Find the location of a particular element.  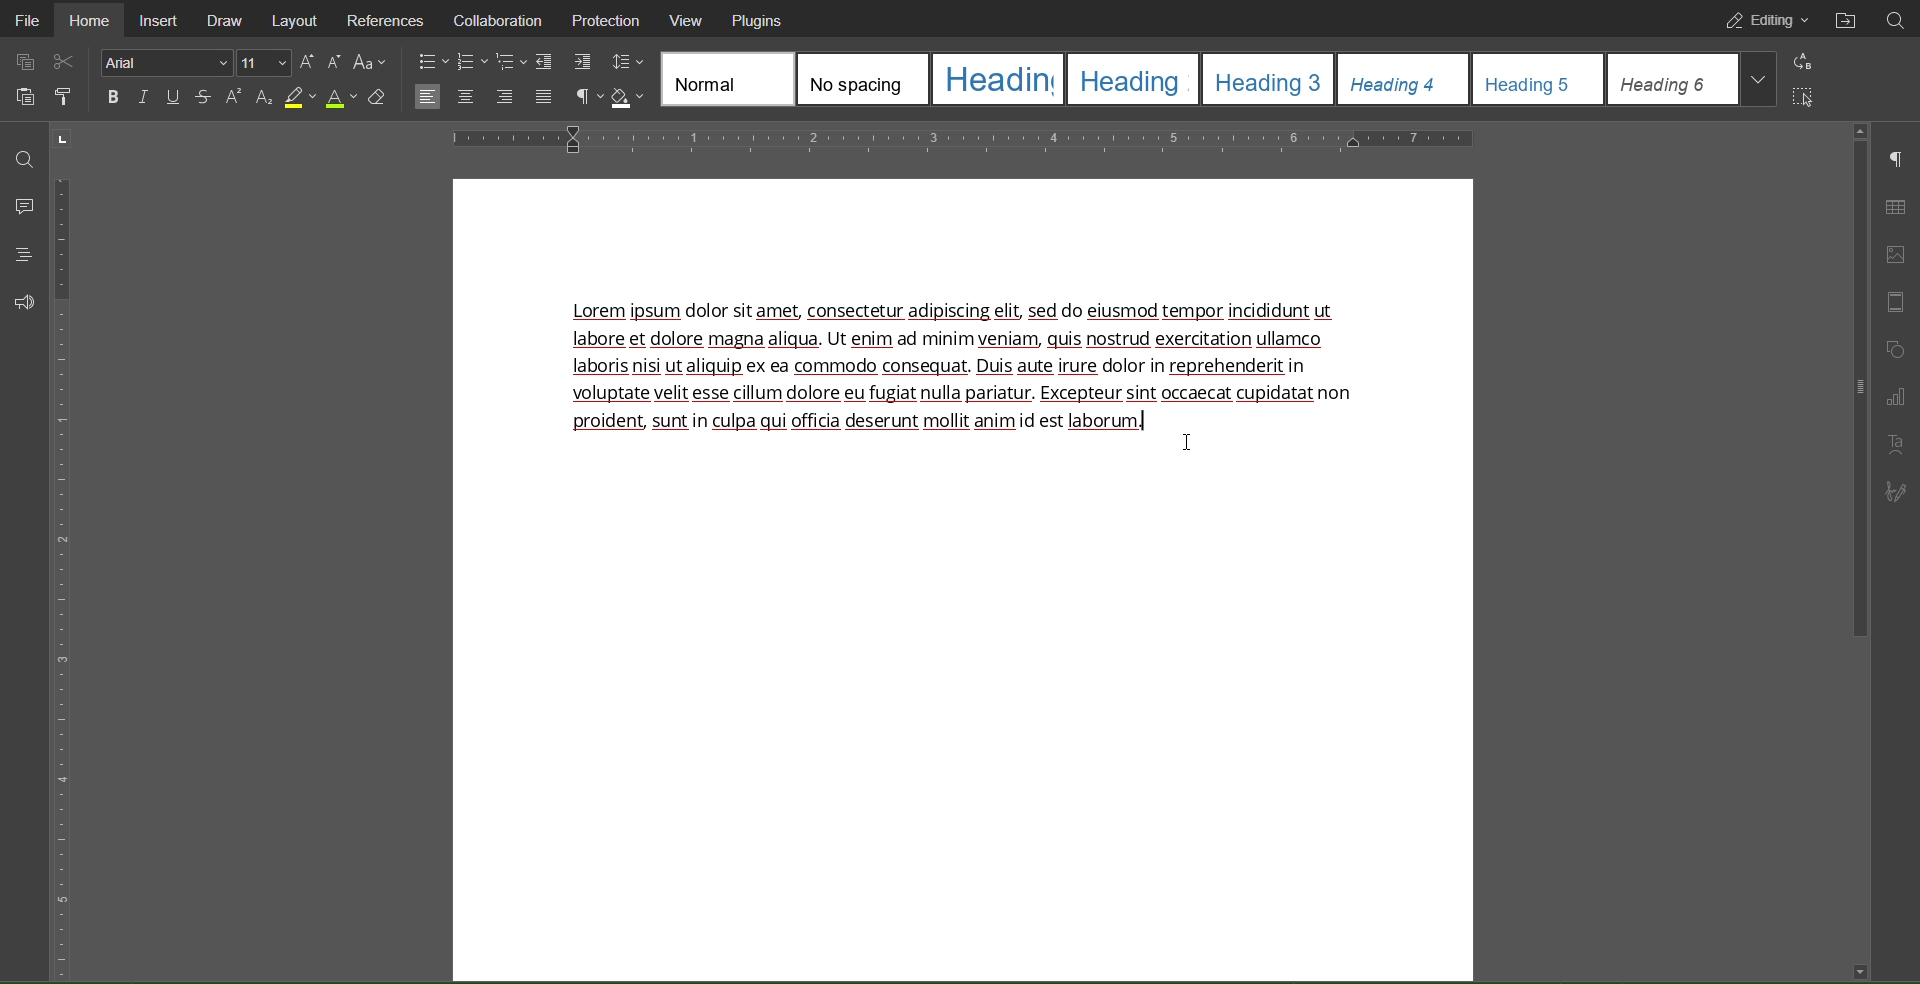

Heading 6 is located at coordinates (1688, 79).